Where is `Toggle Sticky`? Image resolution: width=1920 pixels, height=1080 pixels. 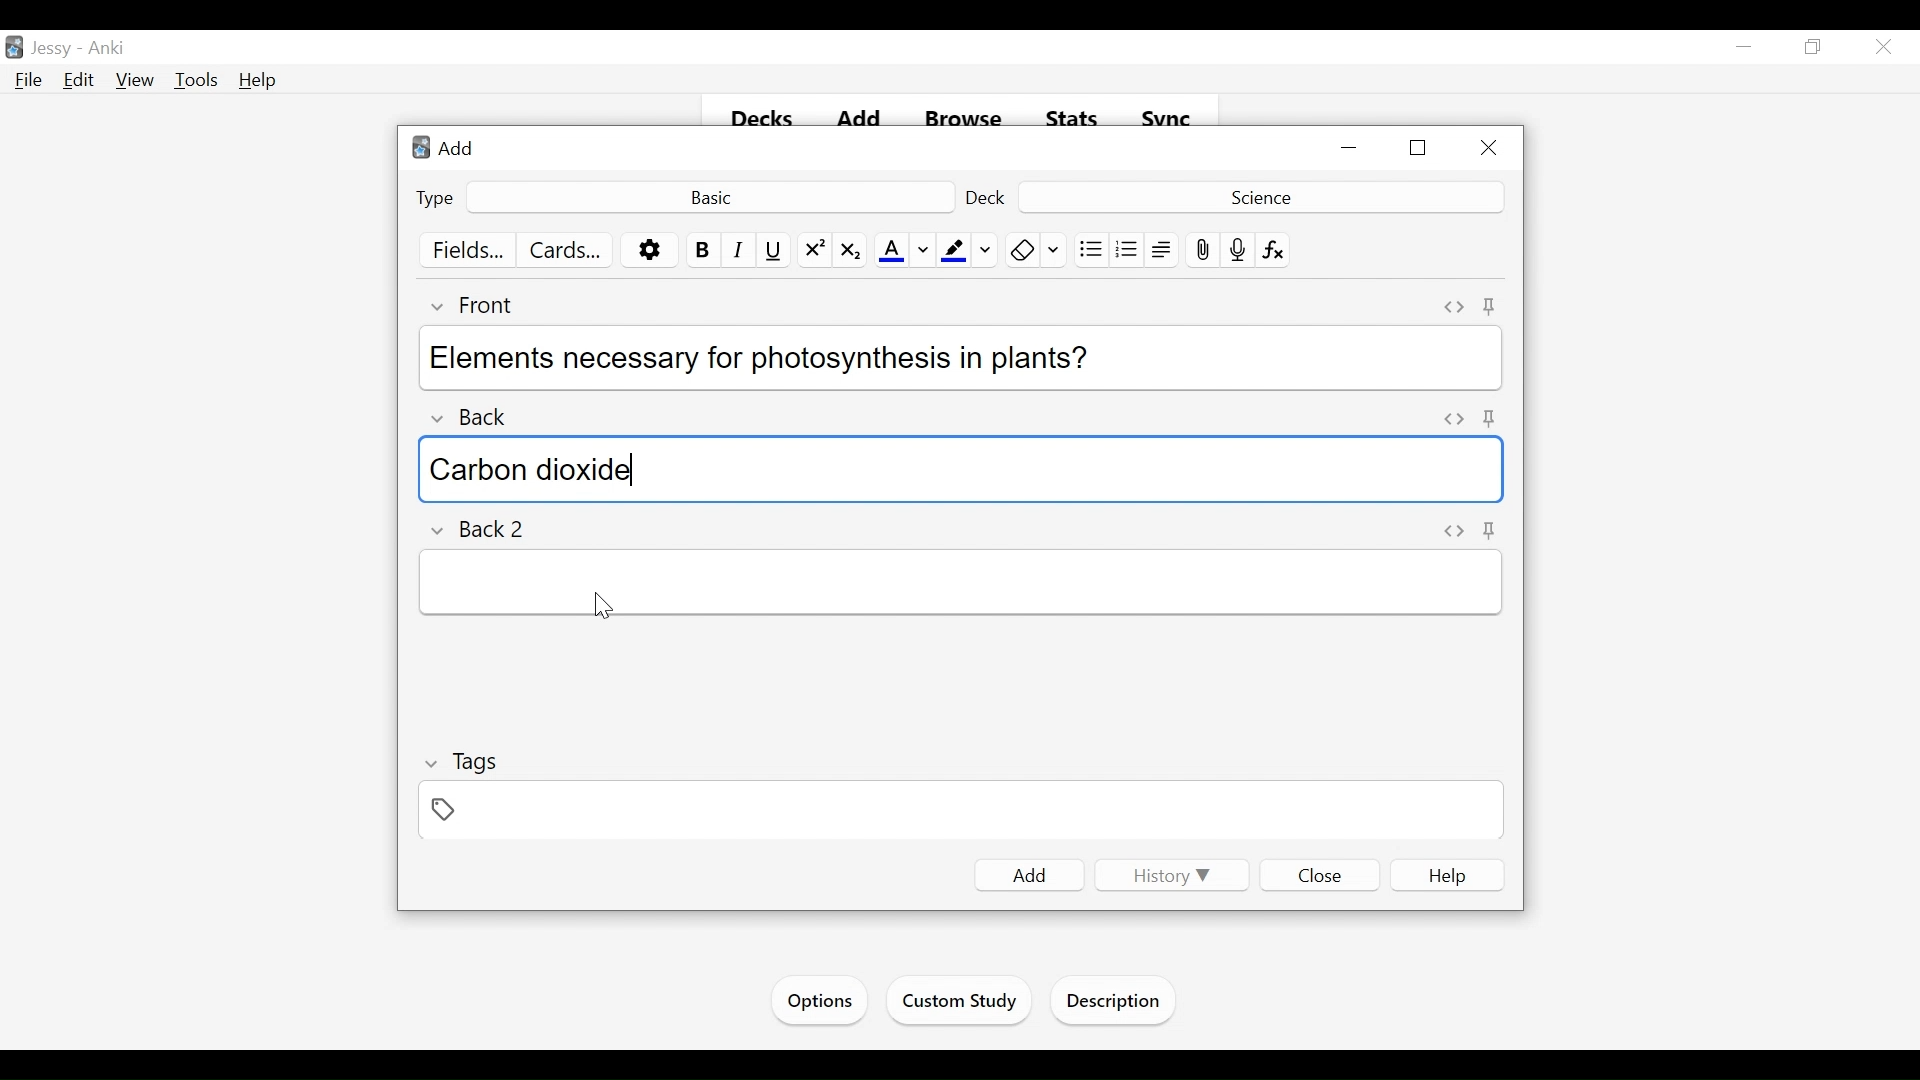 Toggle Sticky is located at coordinates (1491, 530).